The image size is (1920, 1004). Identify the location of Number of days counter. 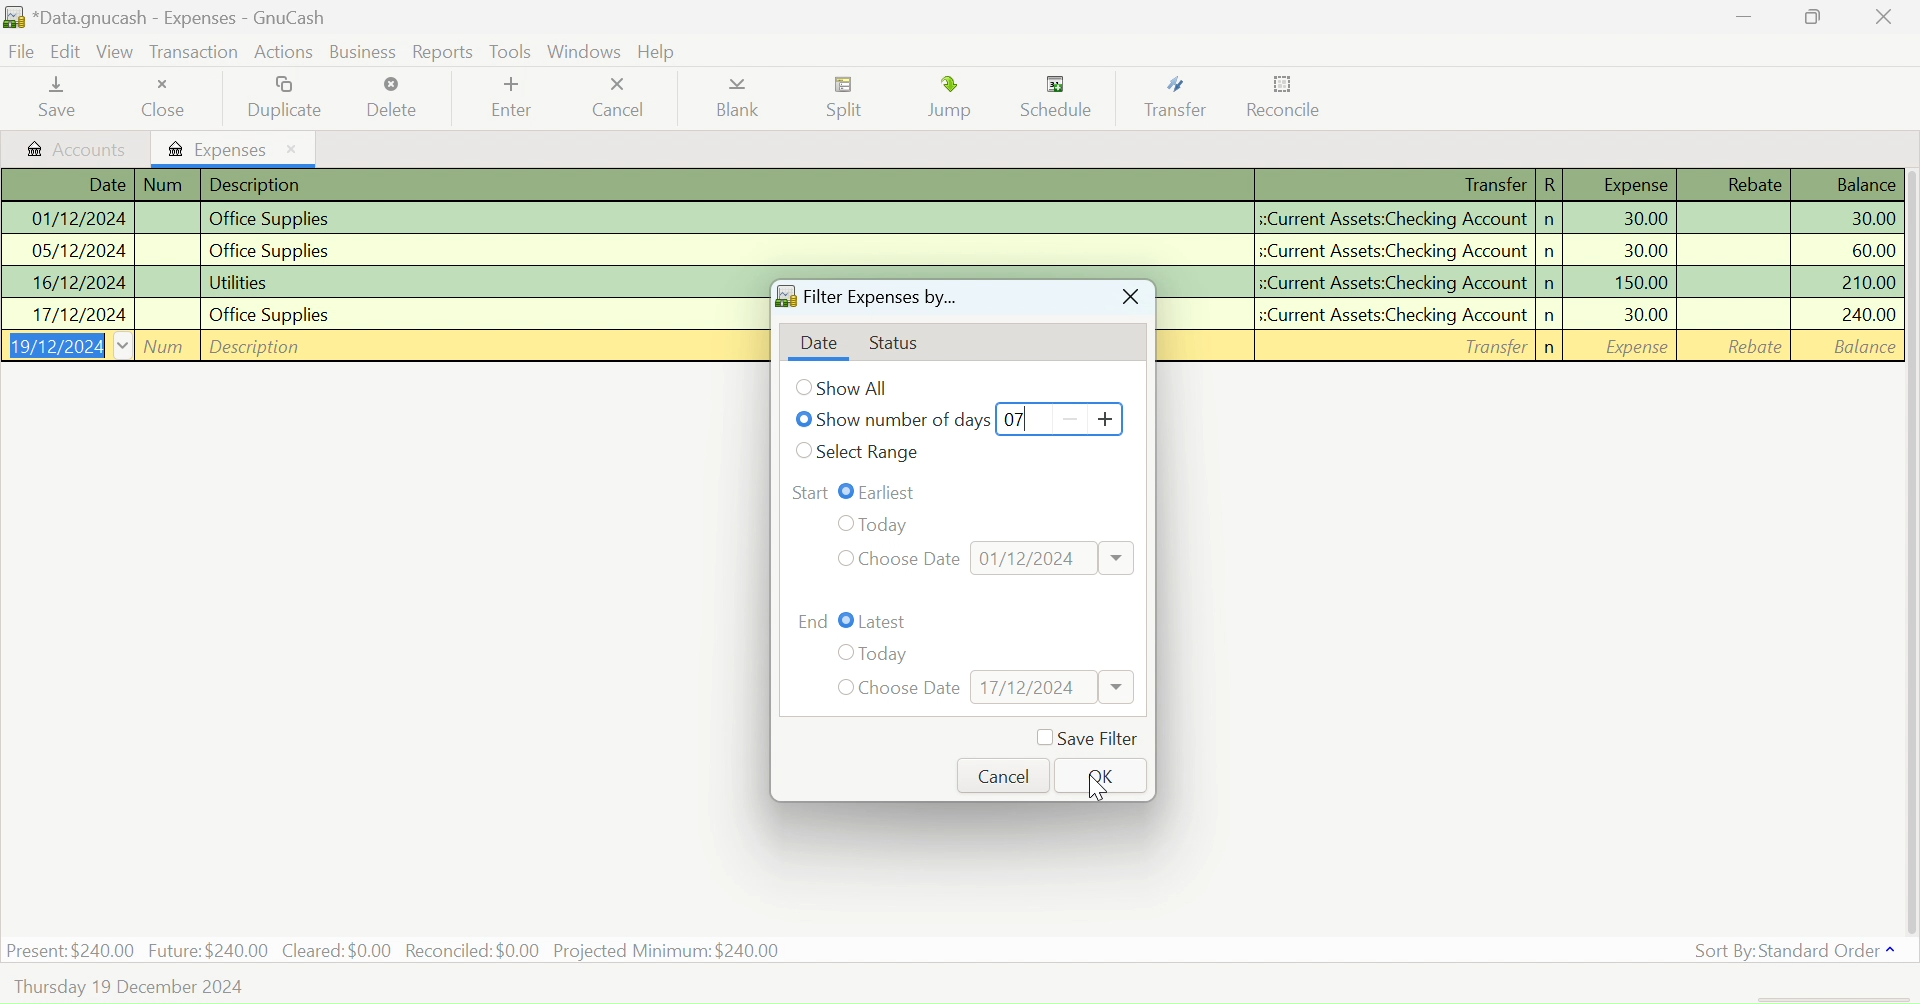
(1060, 418).